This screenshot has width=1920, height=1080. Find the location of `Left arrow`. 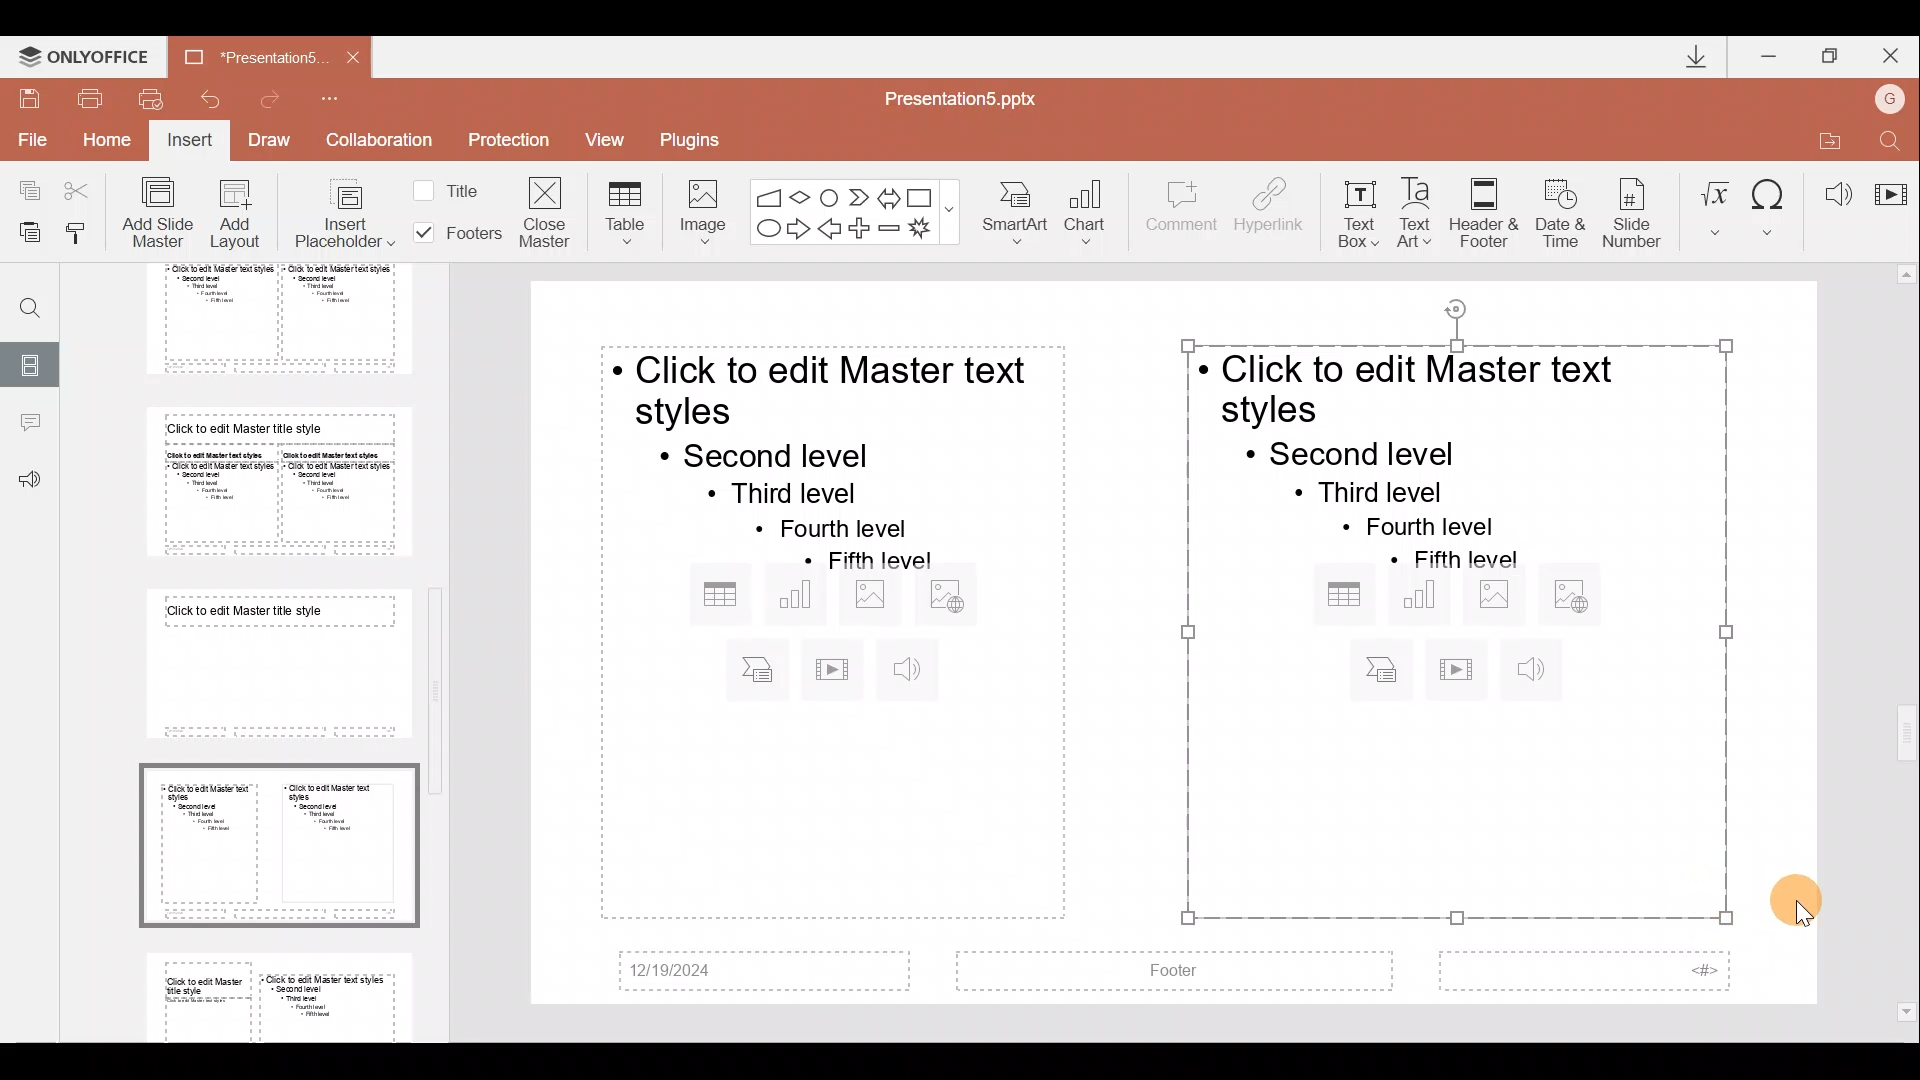

Left arrow is located at coordinates (831, 230).